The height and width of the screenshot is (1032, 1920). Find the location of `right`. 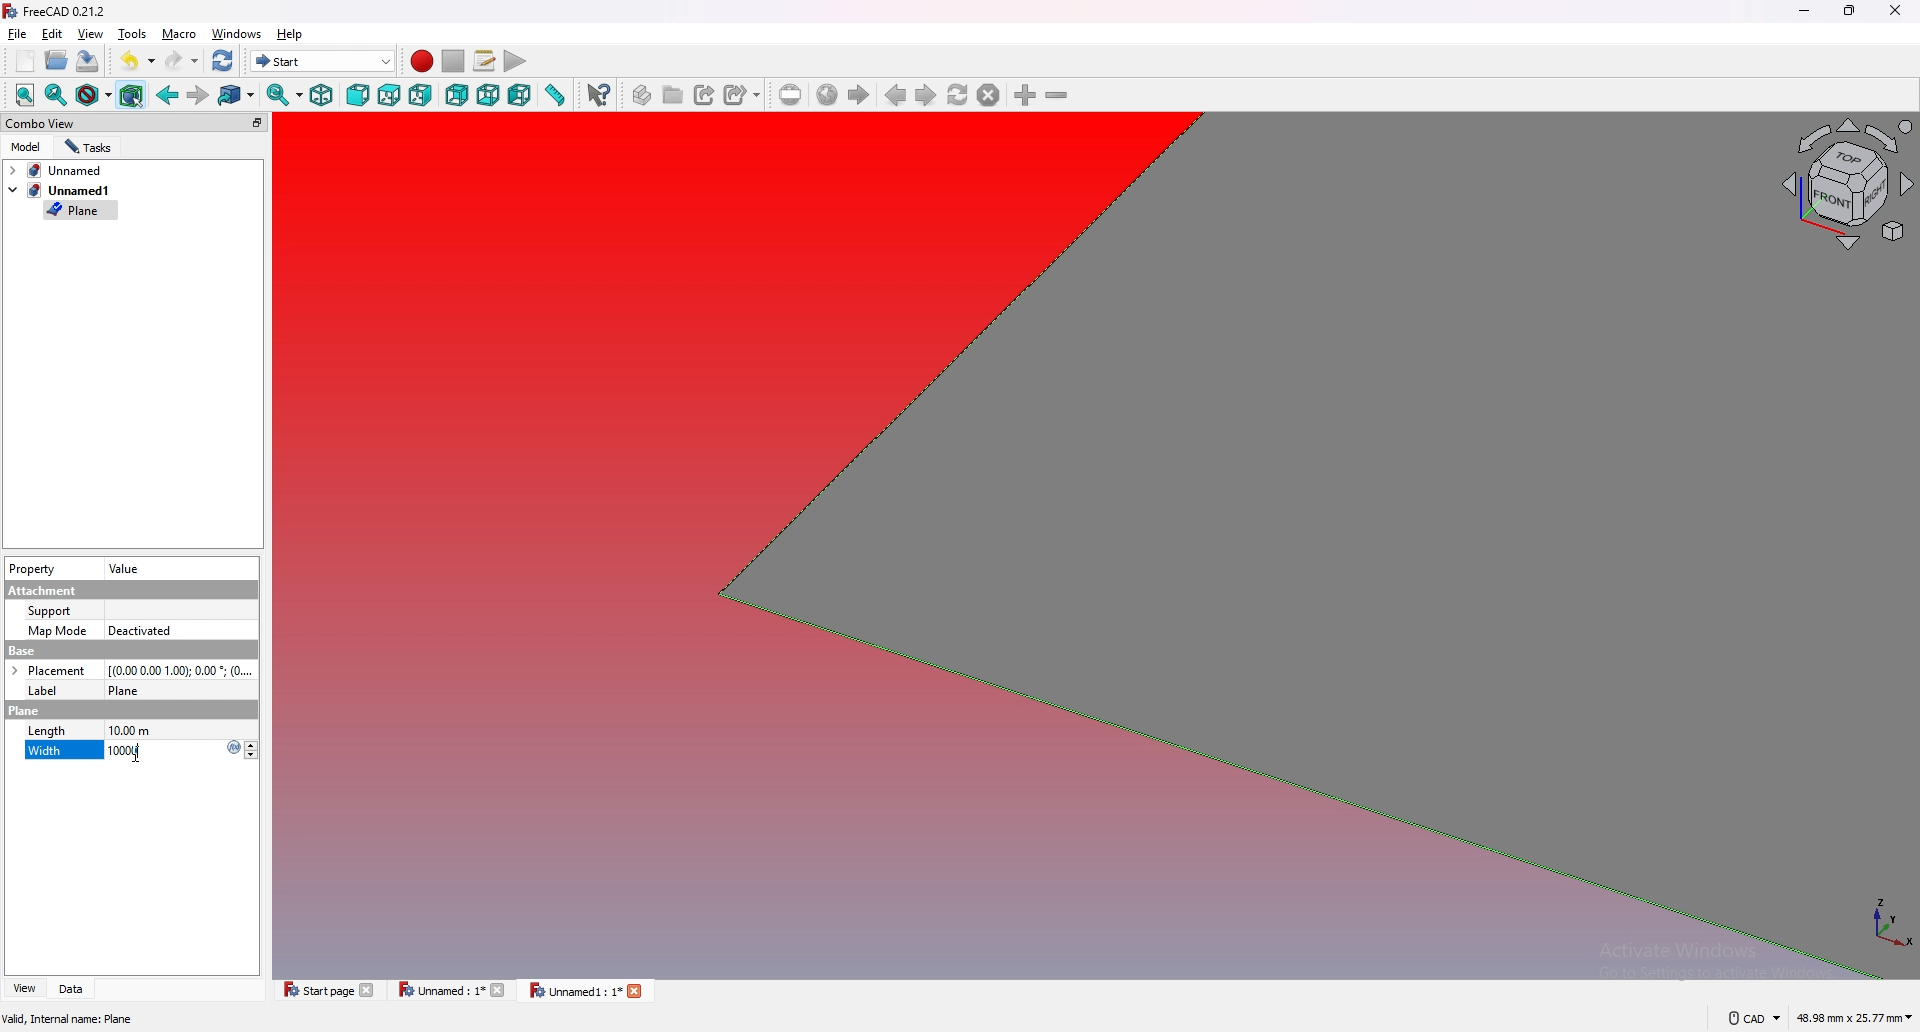

right is located at coordinates (420, 95).